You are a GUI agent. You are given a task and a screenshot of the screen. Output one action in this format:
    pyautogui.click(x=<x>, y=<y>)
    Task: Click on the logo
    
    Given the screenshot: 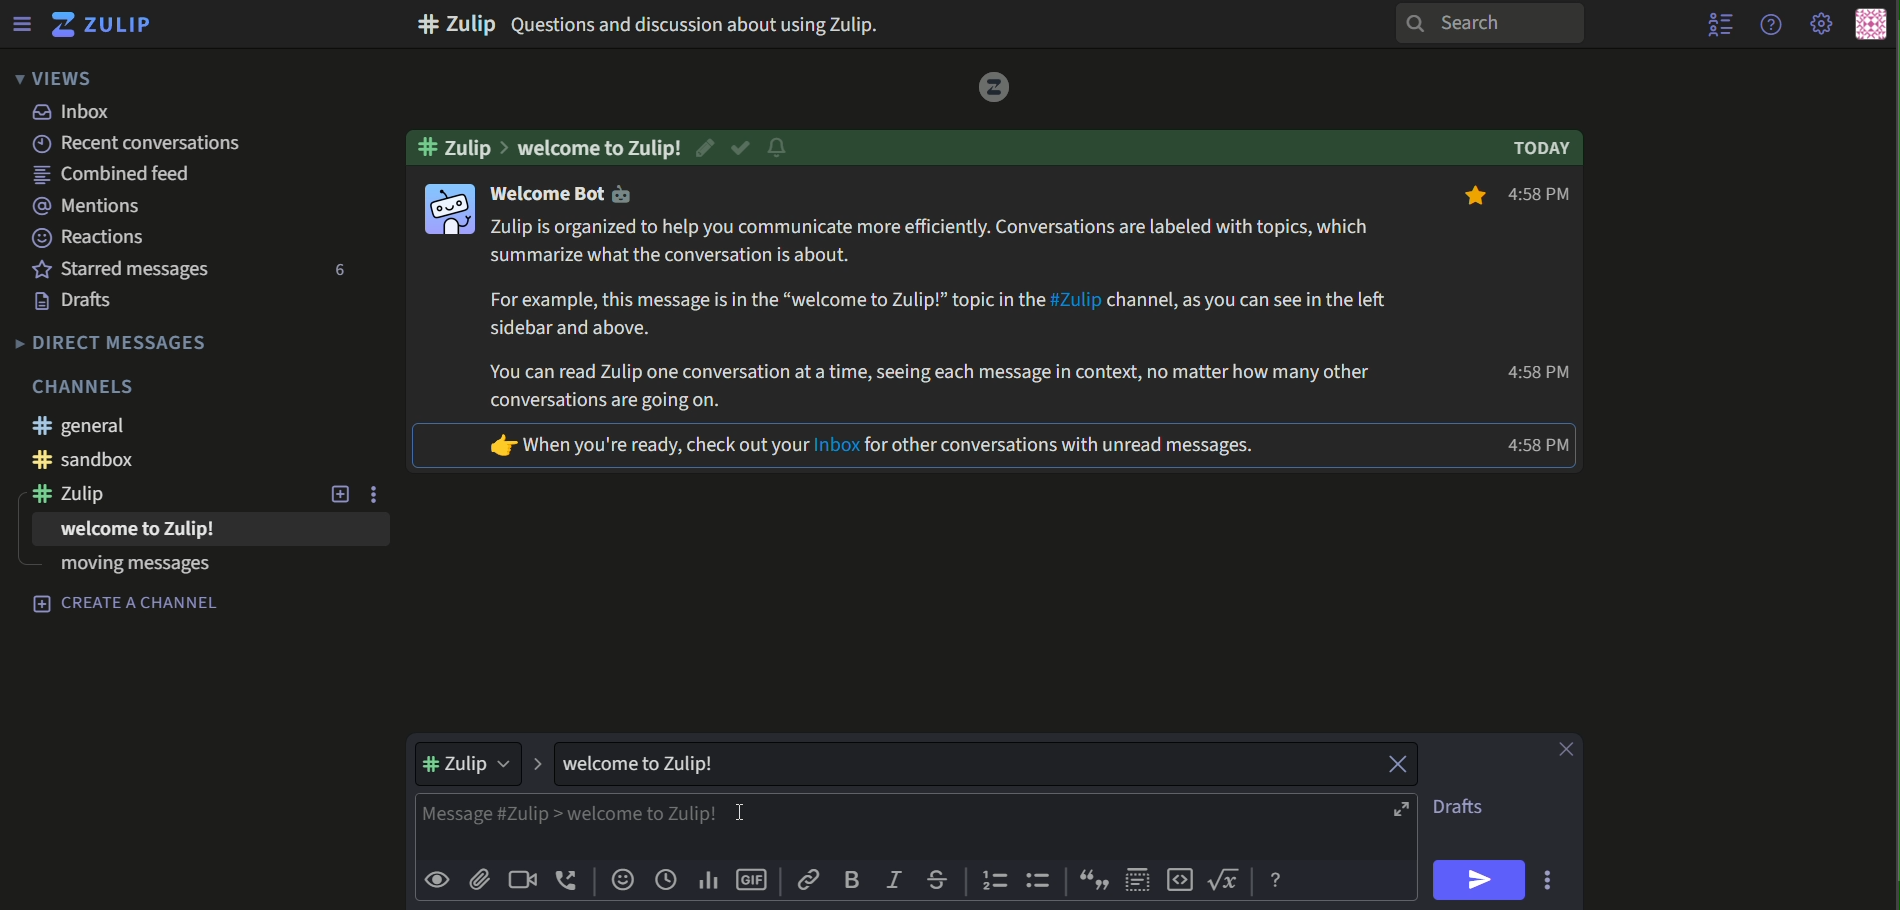 What is the action you would take?
    pyautogui.click(x=989, y=88)
    